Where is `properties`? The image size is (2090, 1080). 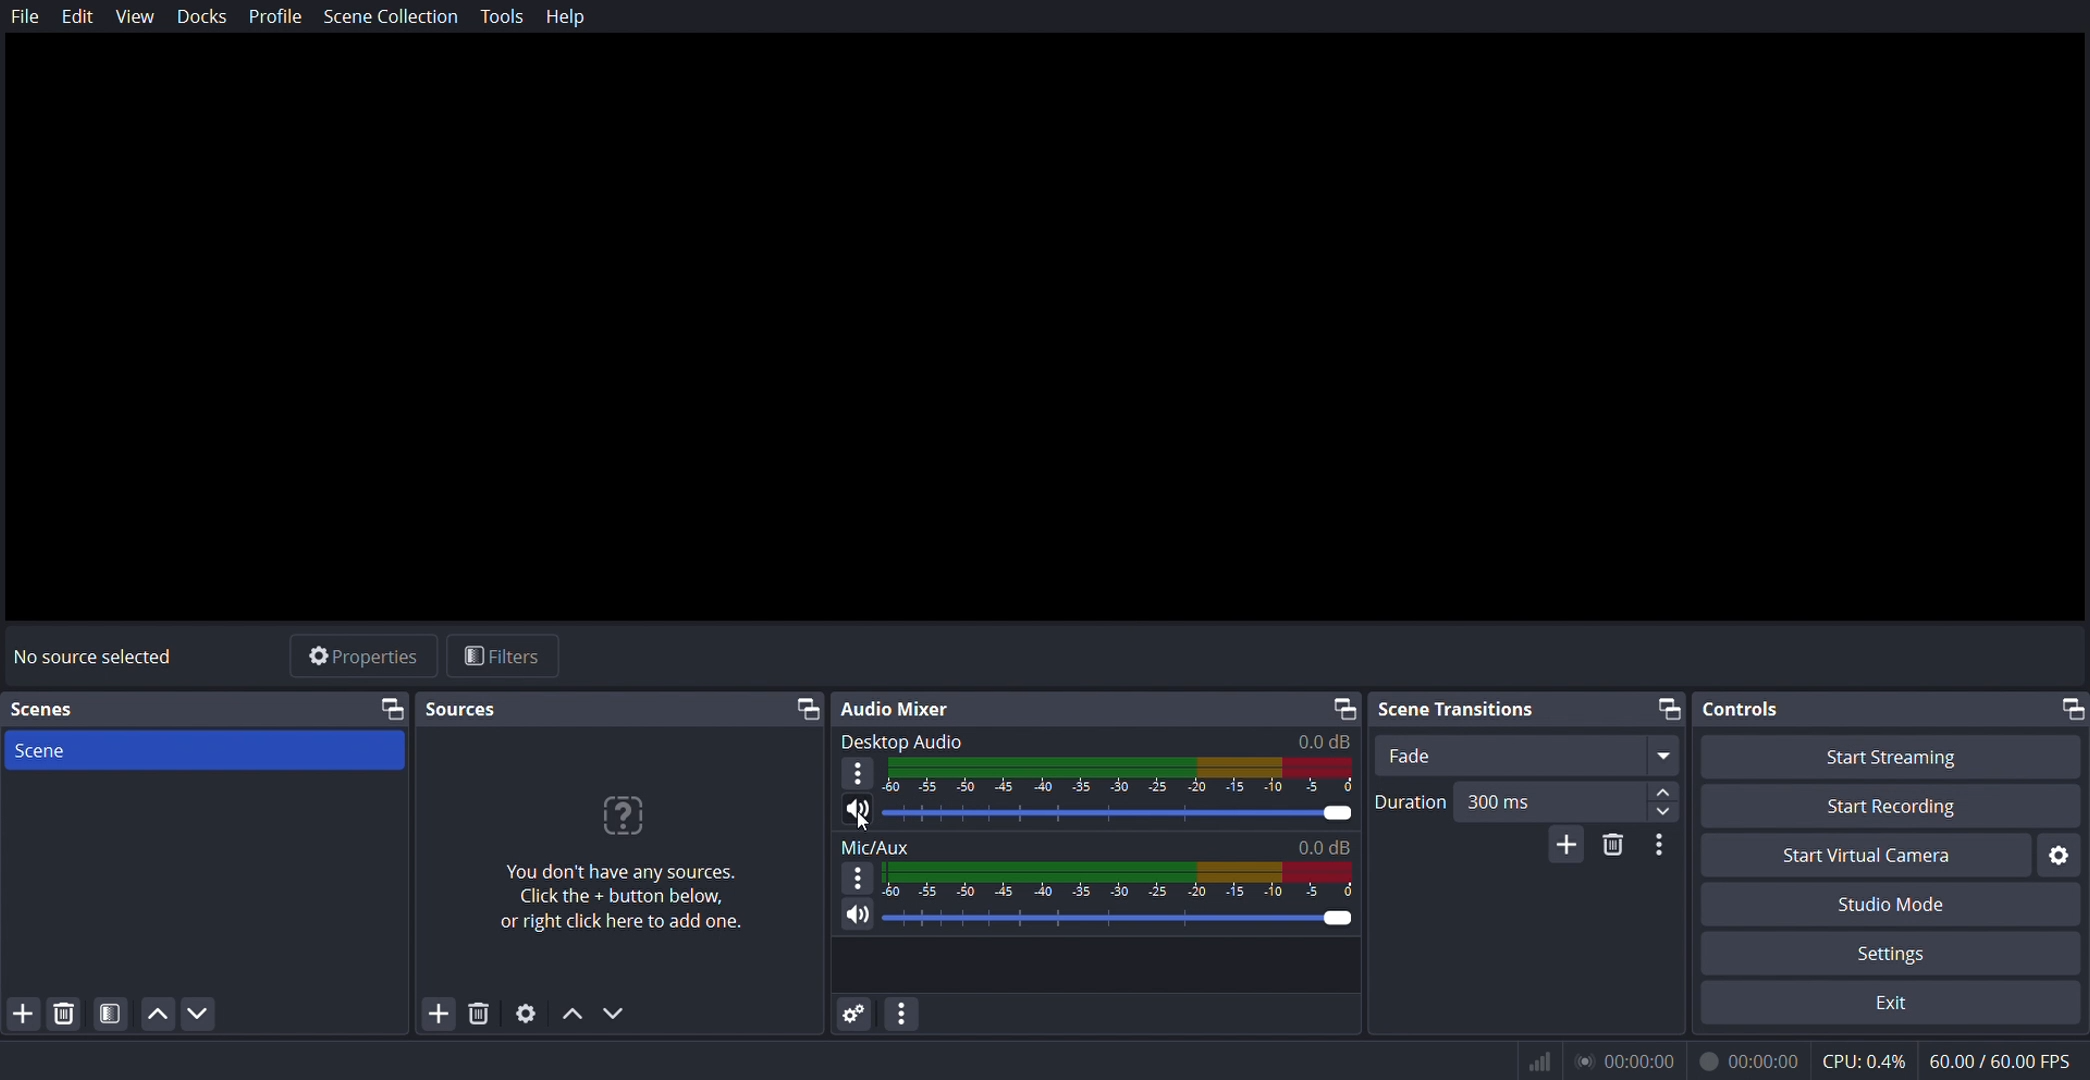
properties is located at coordinates (363, 660).